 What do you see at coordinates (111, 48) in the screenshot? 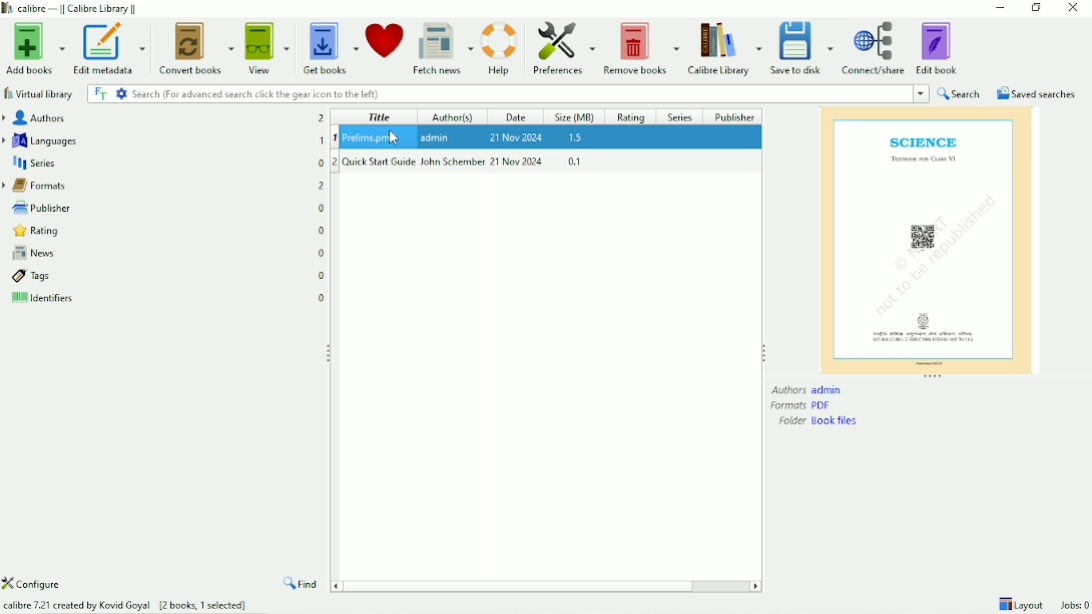
I see `Edit metadata` at bounding box center [111, 48].